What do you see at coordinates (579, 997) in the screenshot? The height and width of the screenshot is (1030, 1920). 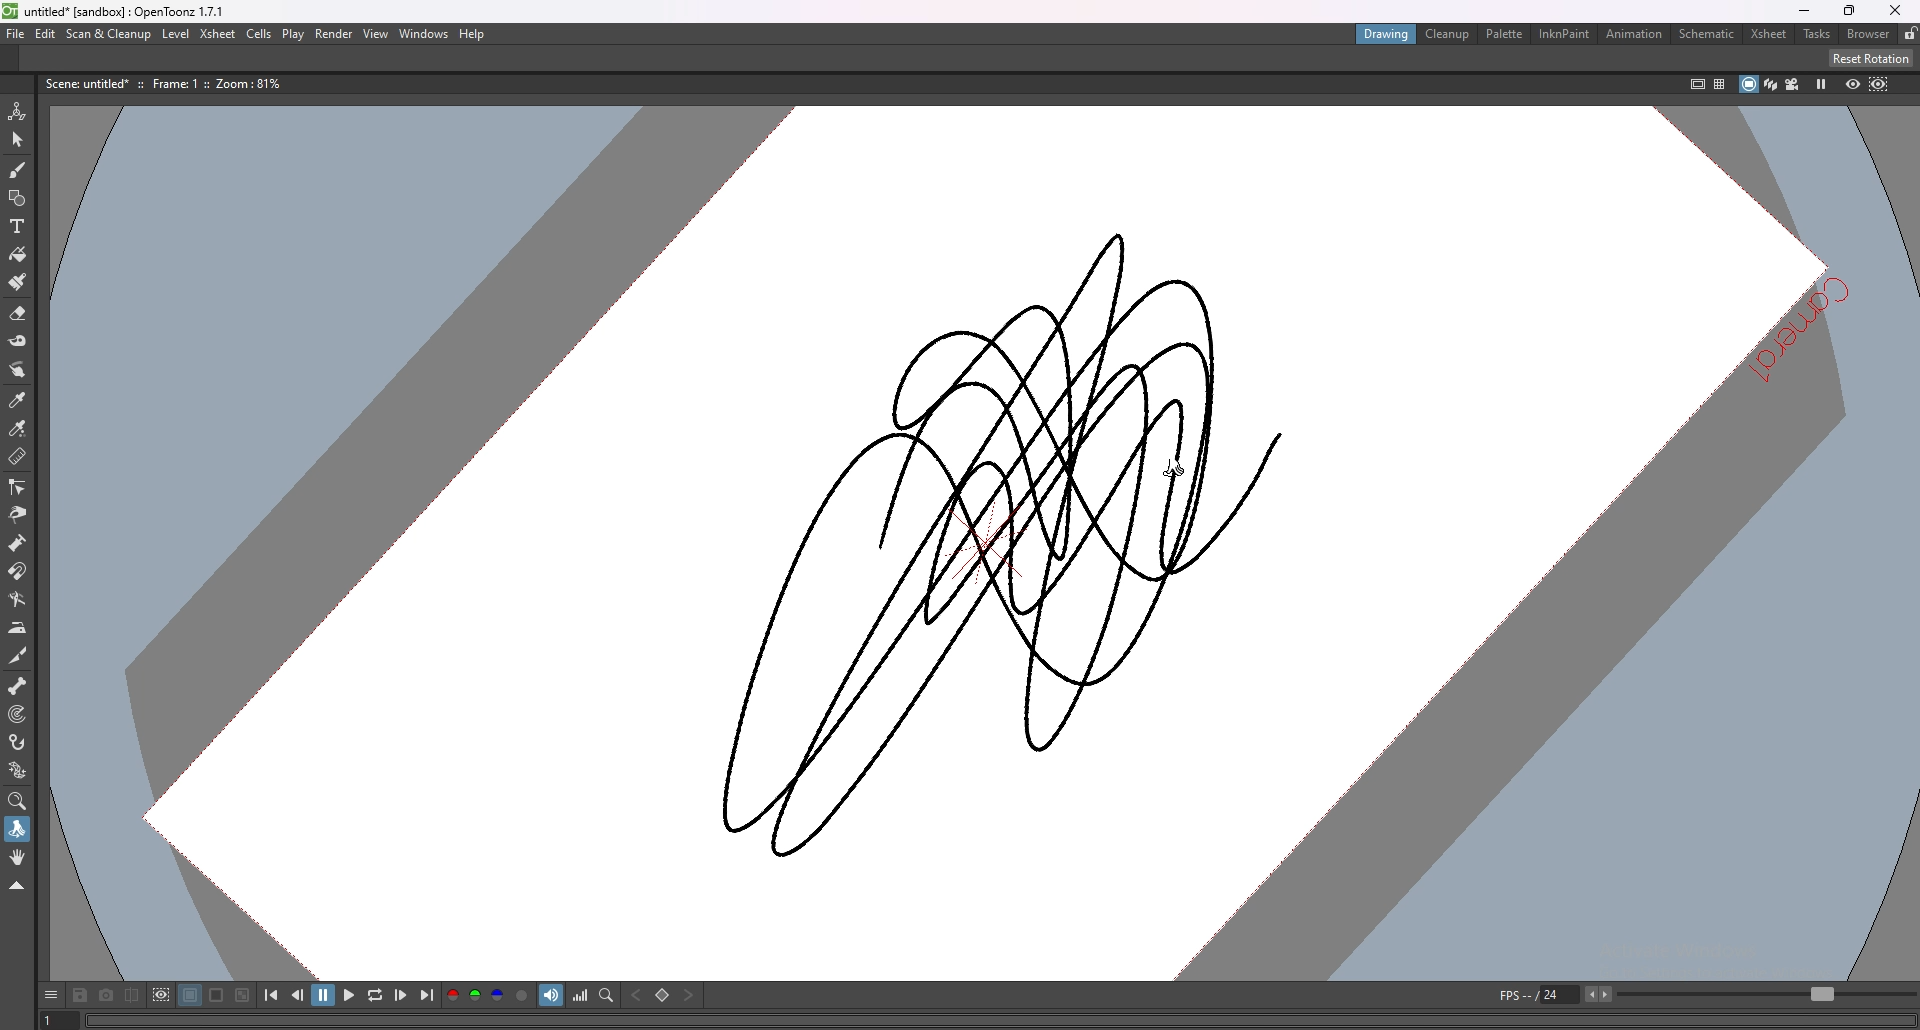 I see `histogram` at bounding box center [579, 997].